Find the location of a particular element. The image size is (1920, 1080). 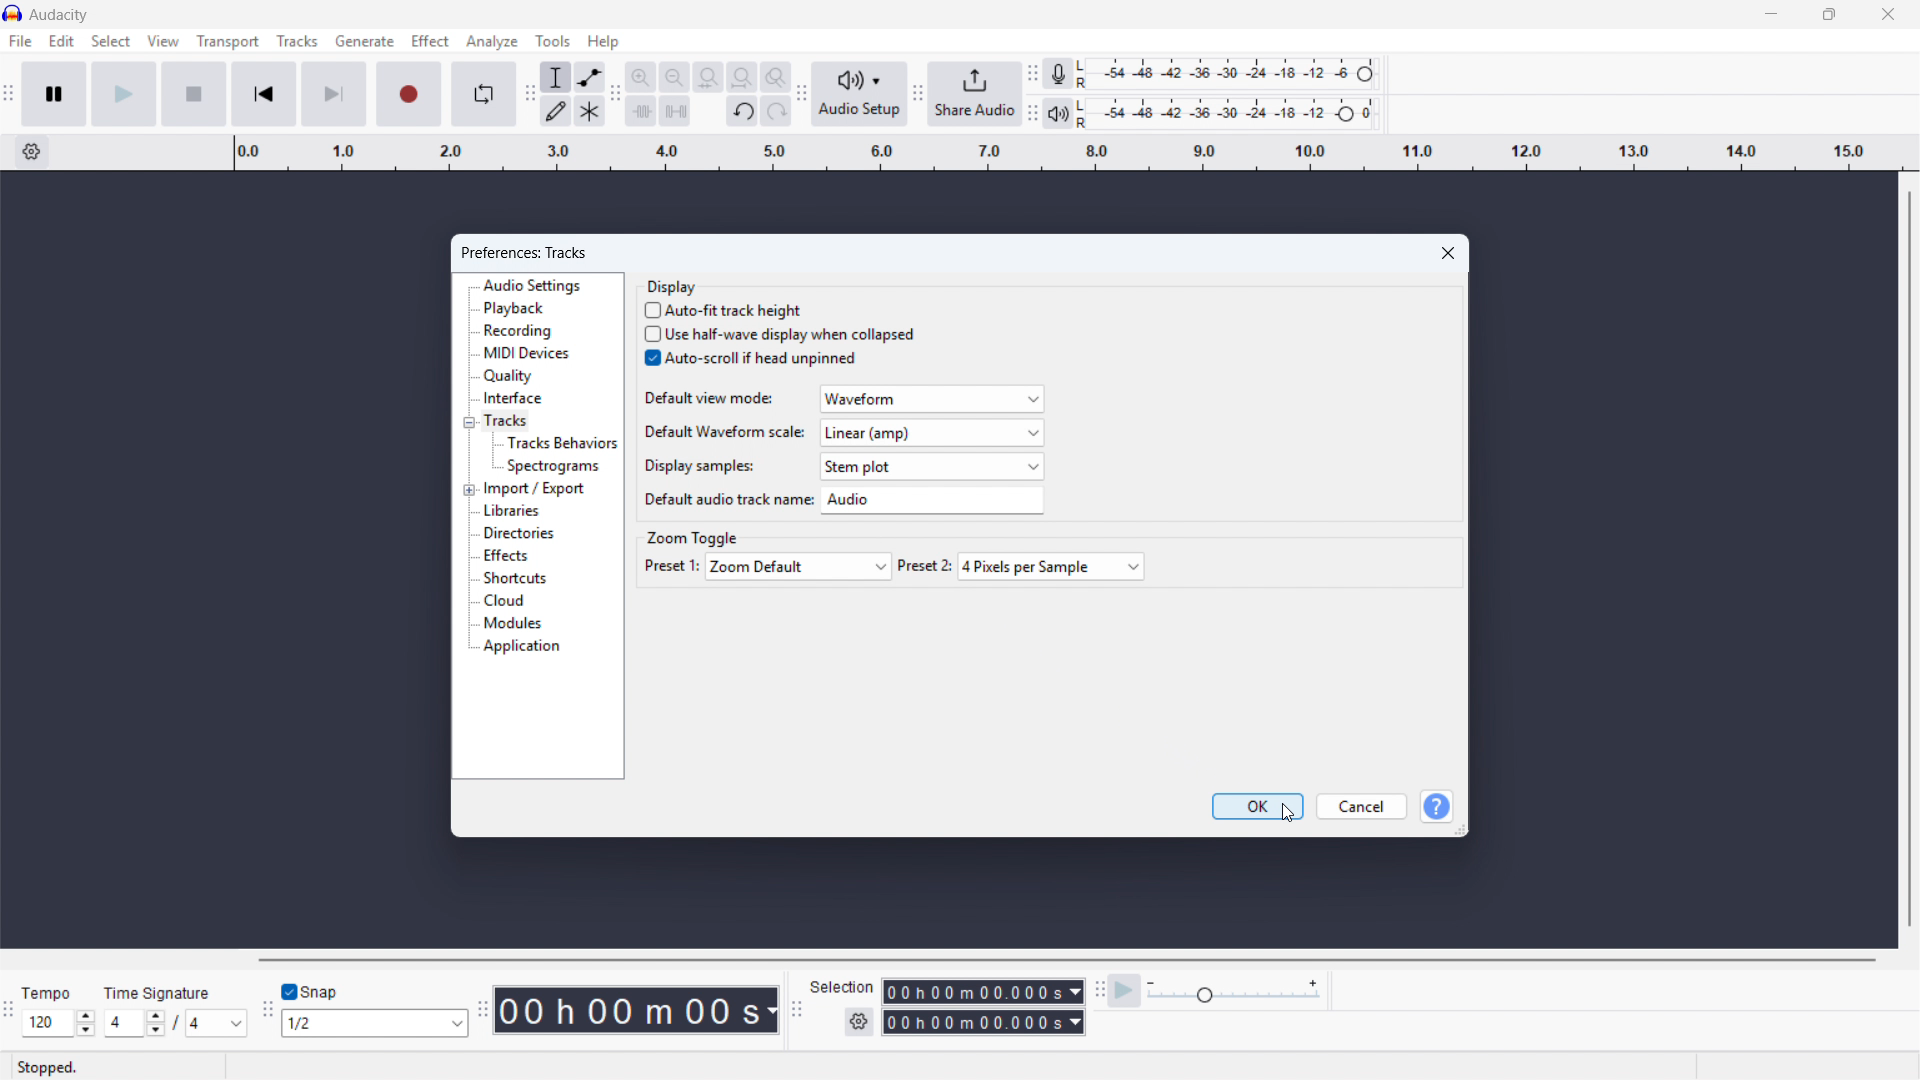

timeline is located at coordinates (1066, 153).